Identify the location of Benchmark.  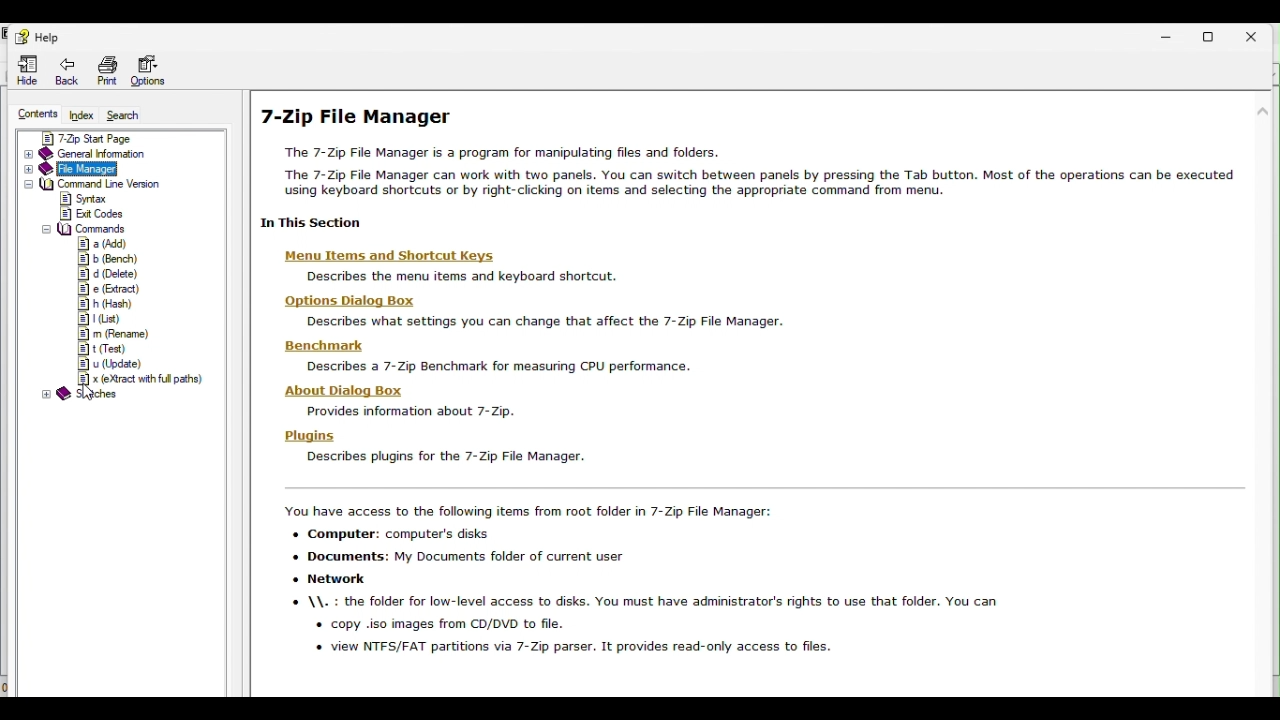
(344, 348).